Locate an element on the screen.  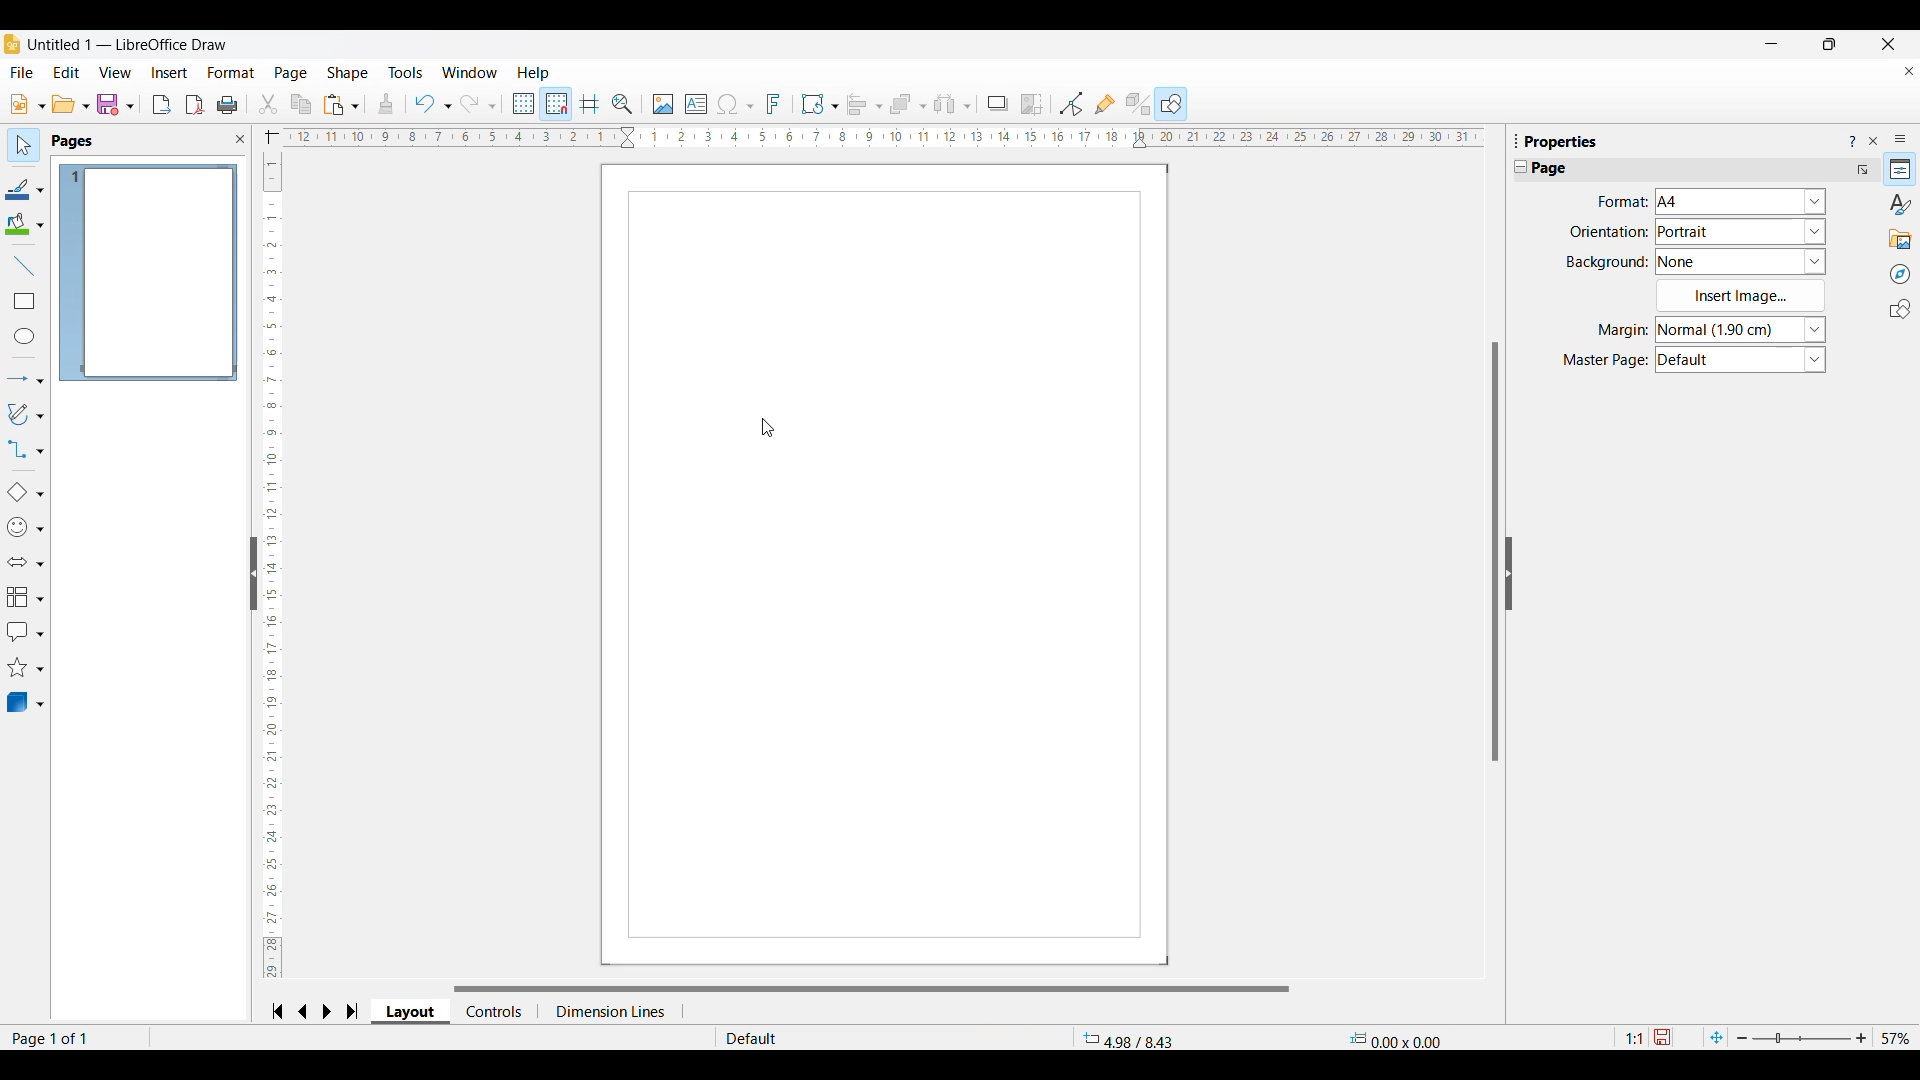
Jump to last slide is located at coordinates (353, 1011).